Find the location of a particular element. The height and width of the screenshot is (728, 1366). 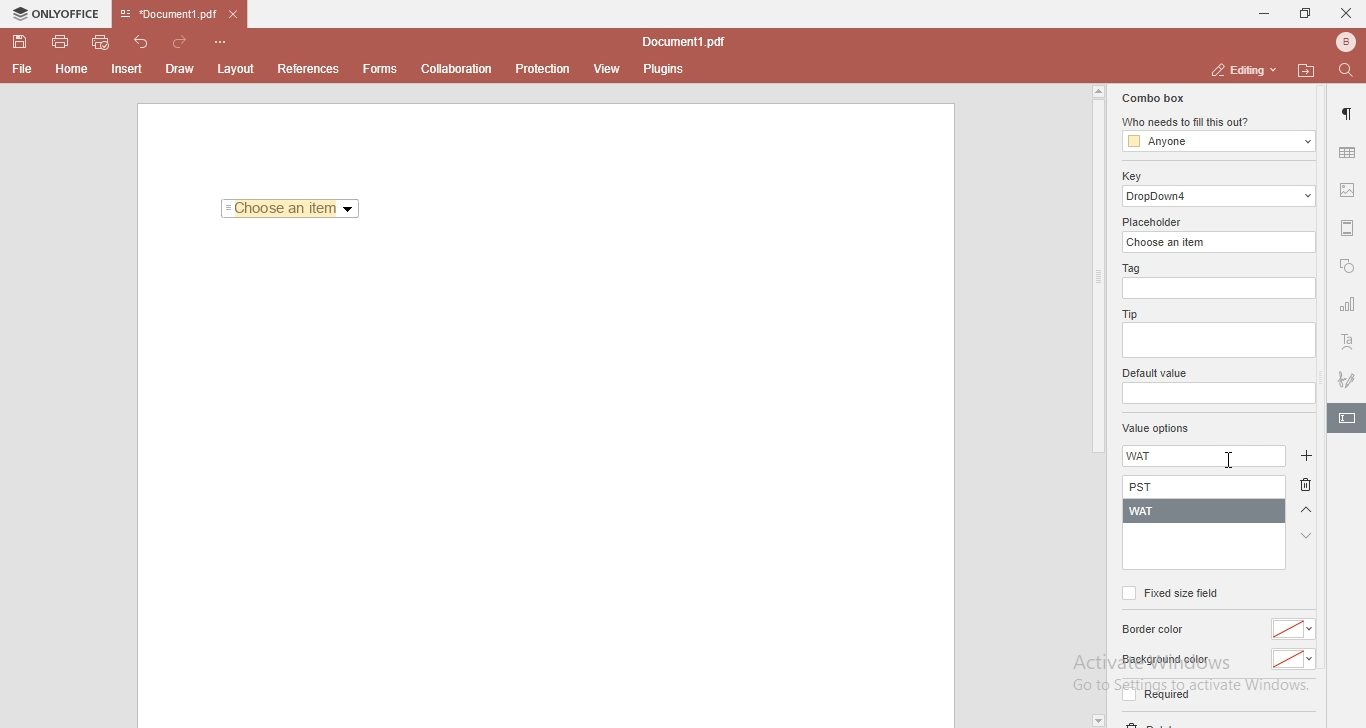

arrow up is located at coordinates (1307, 511).